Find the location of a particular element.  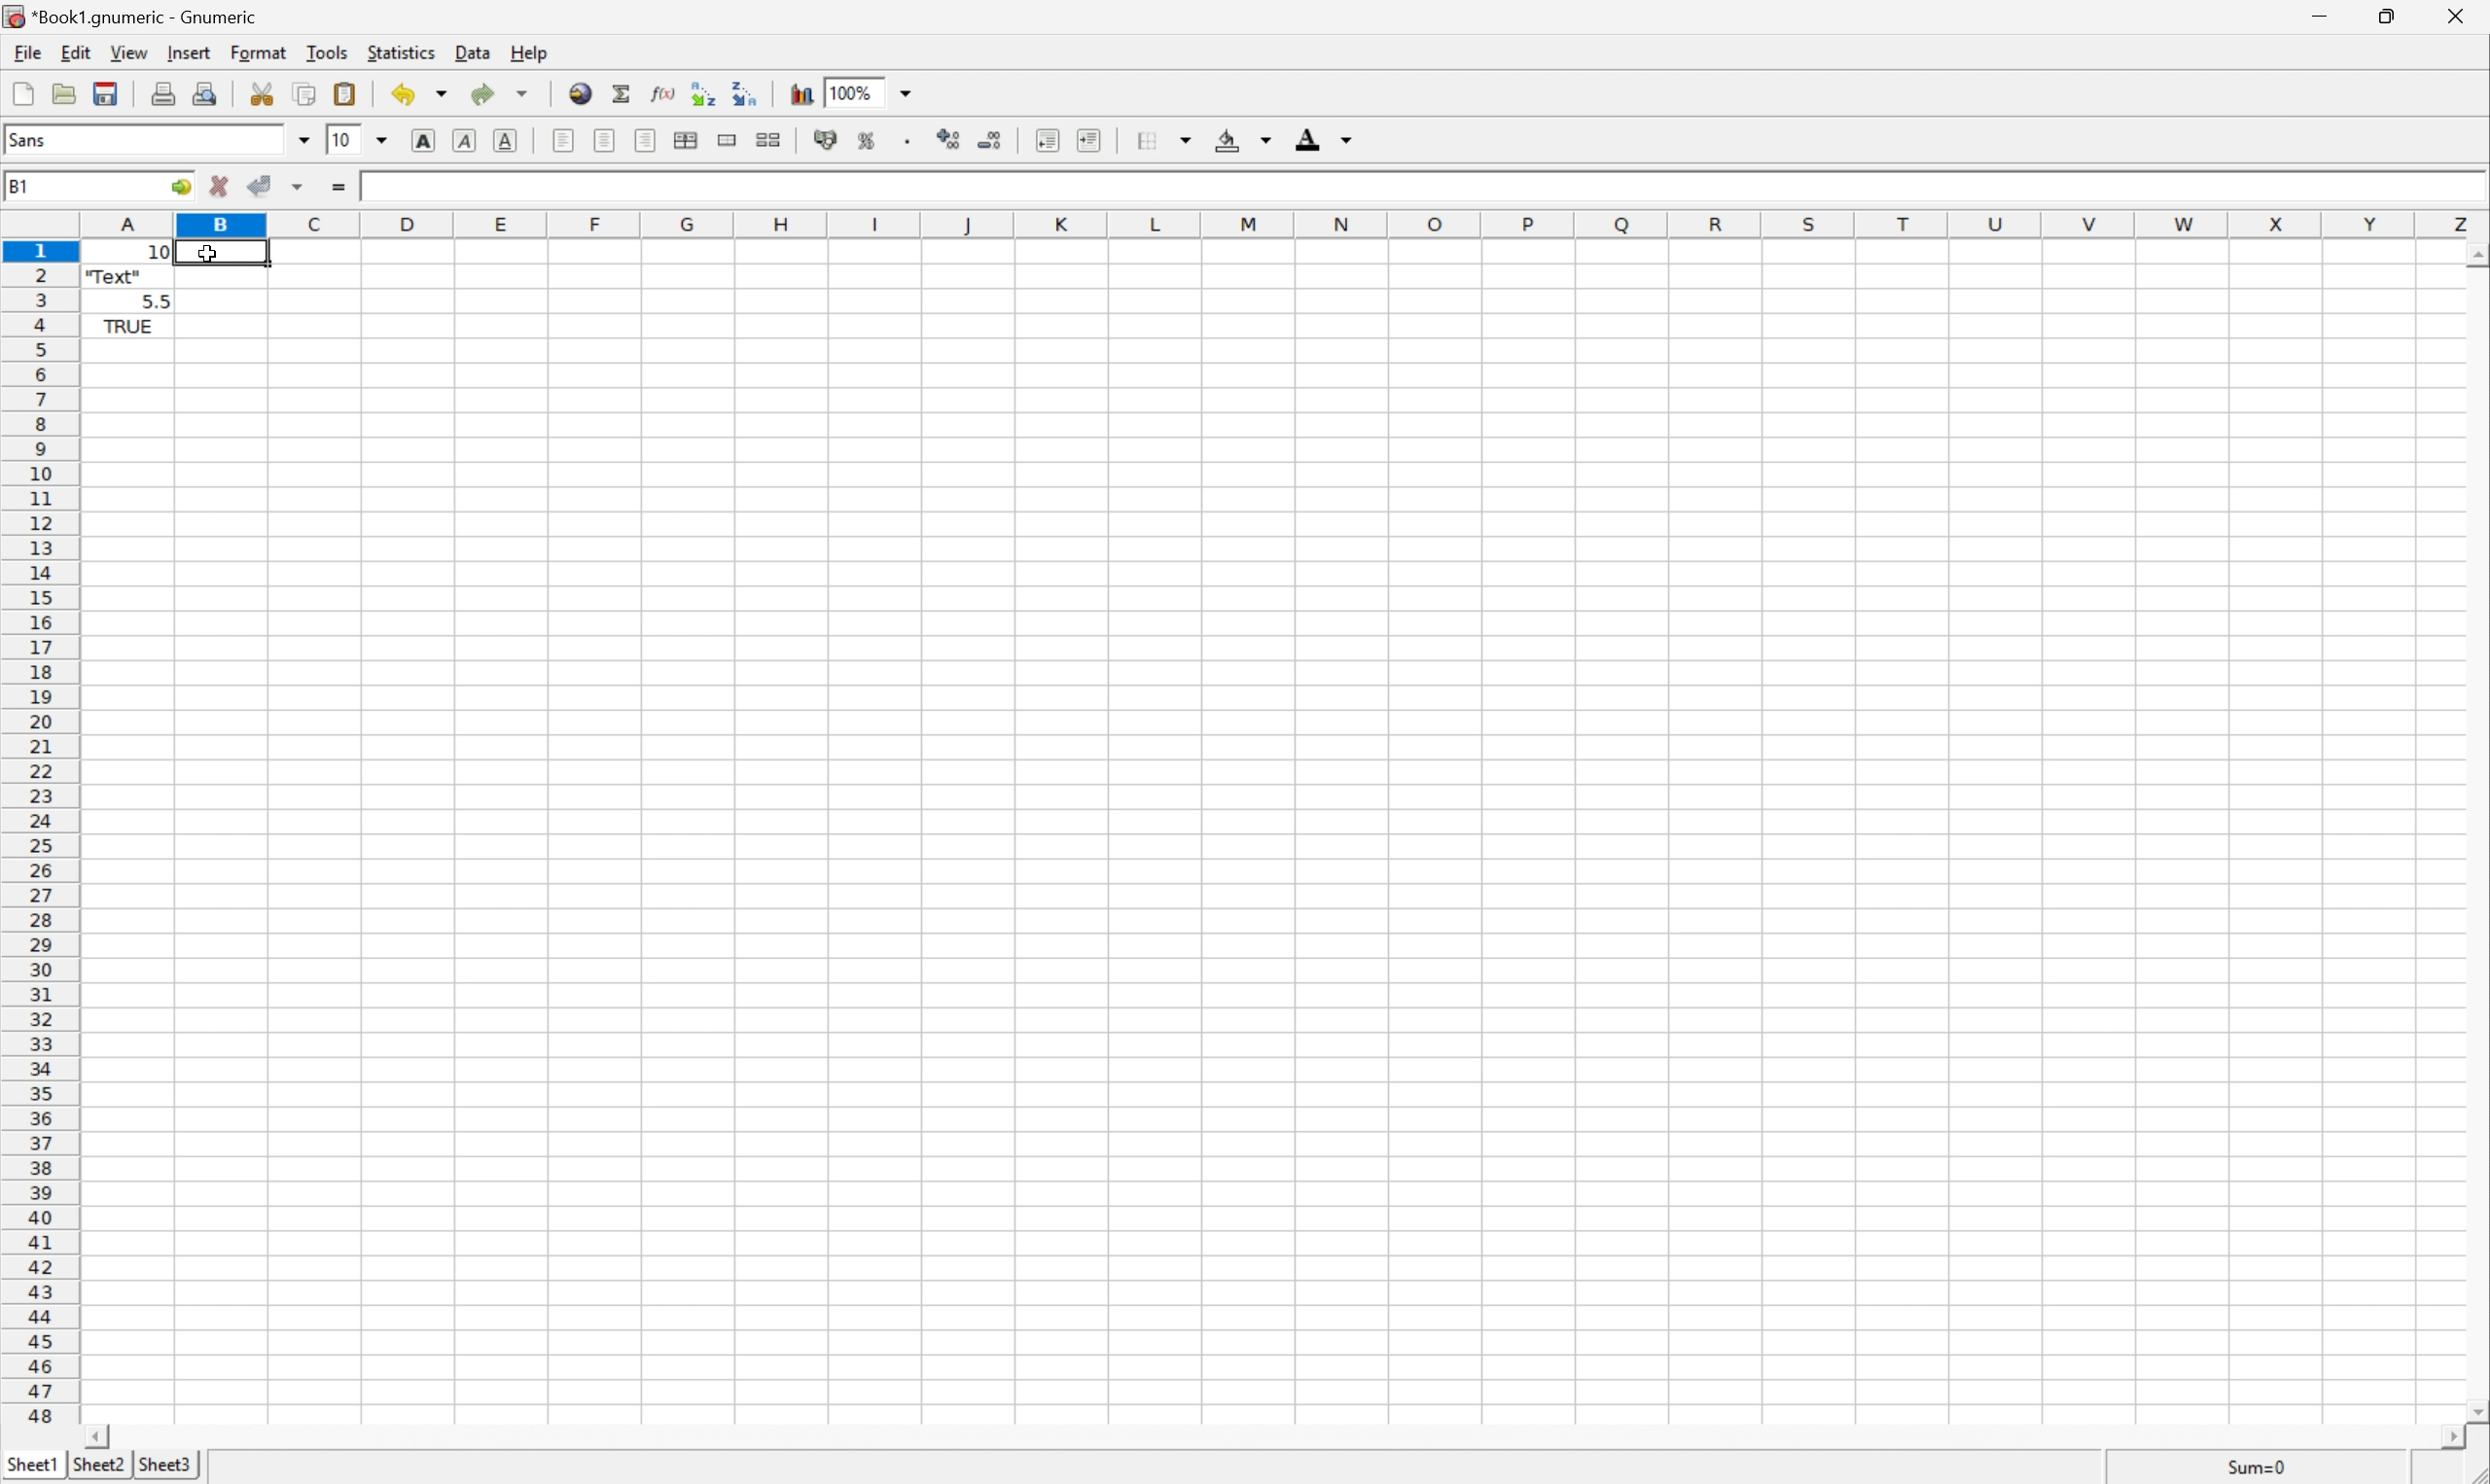

Redo is located at coordinates (501, 91).